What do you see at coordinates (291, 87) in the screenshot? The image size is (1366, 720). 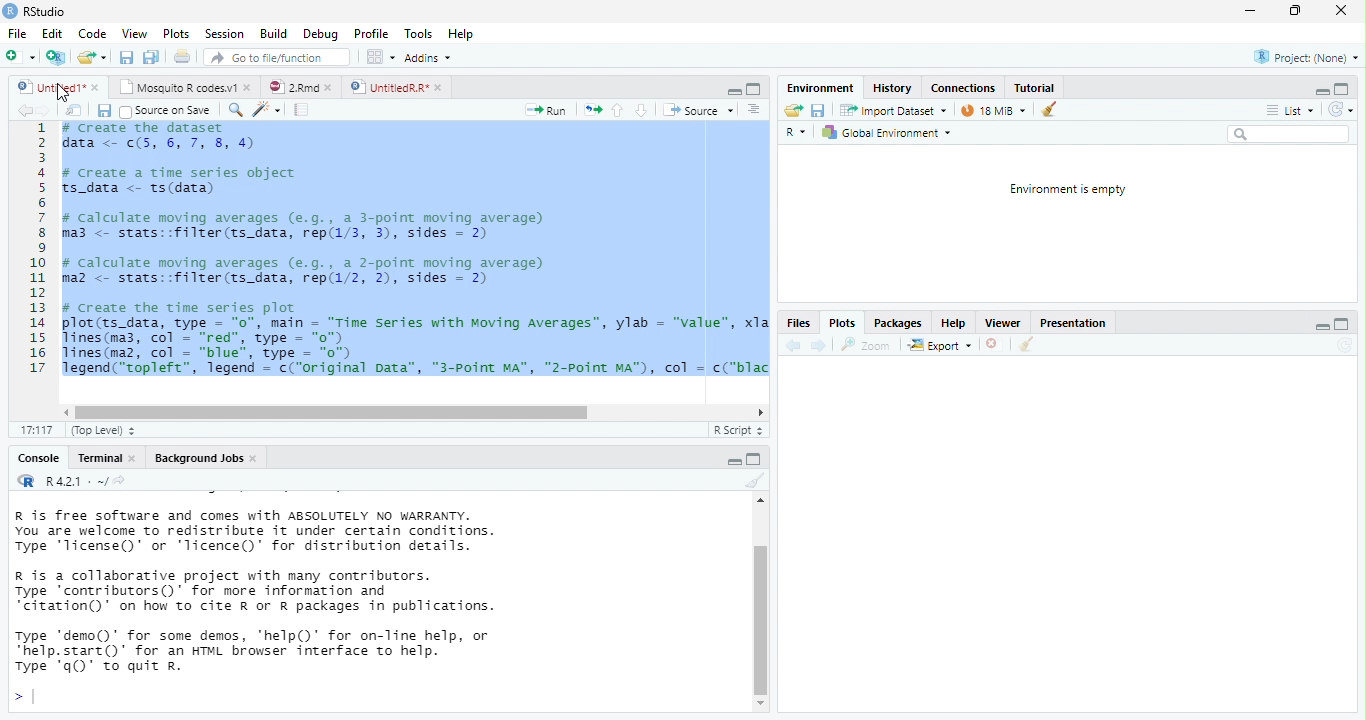 I see `2Rmd` at bounding box center [291, 87].